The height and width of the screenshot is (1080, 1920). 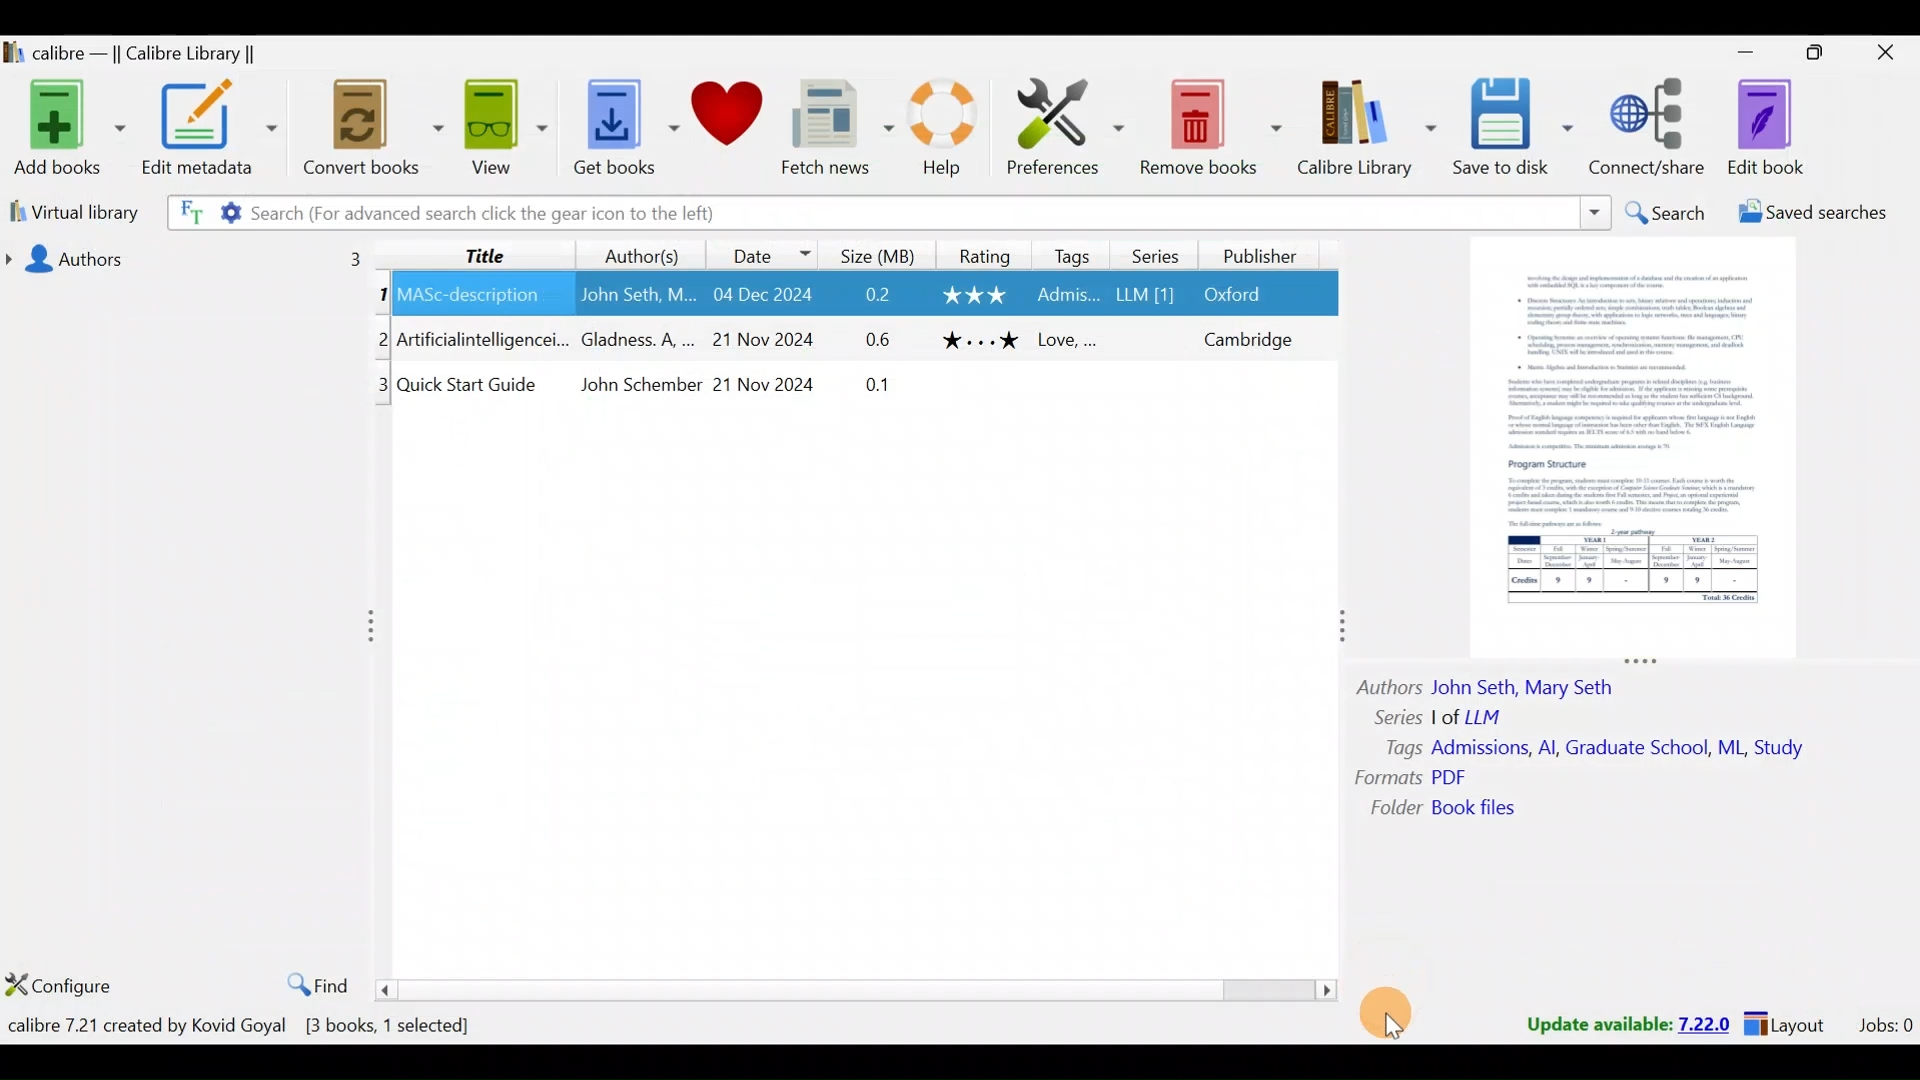 I want to click on Publisher, so click(x=1269, y=253).